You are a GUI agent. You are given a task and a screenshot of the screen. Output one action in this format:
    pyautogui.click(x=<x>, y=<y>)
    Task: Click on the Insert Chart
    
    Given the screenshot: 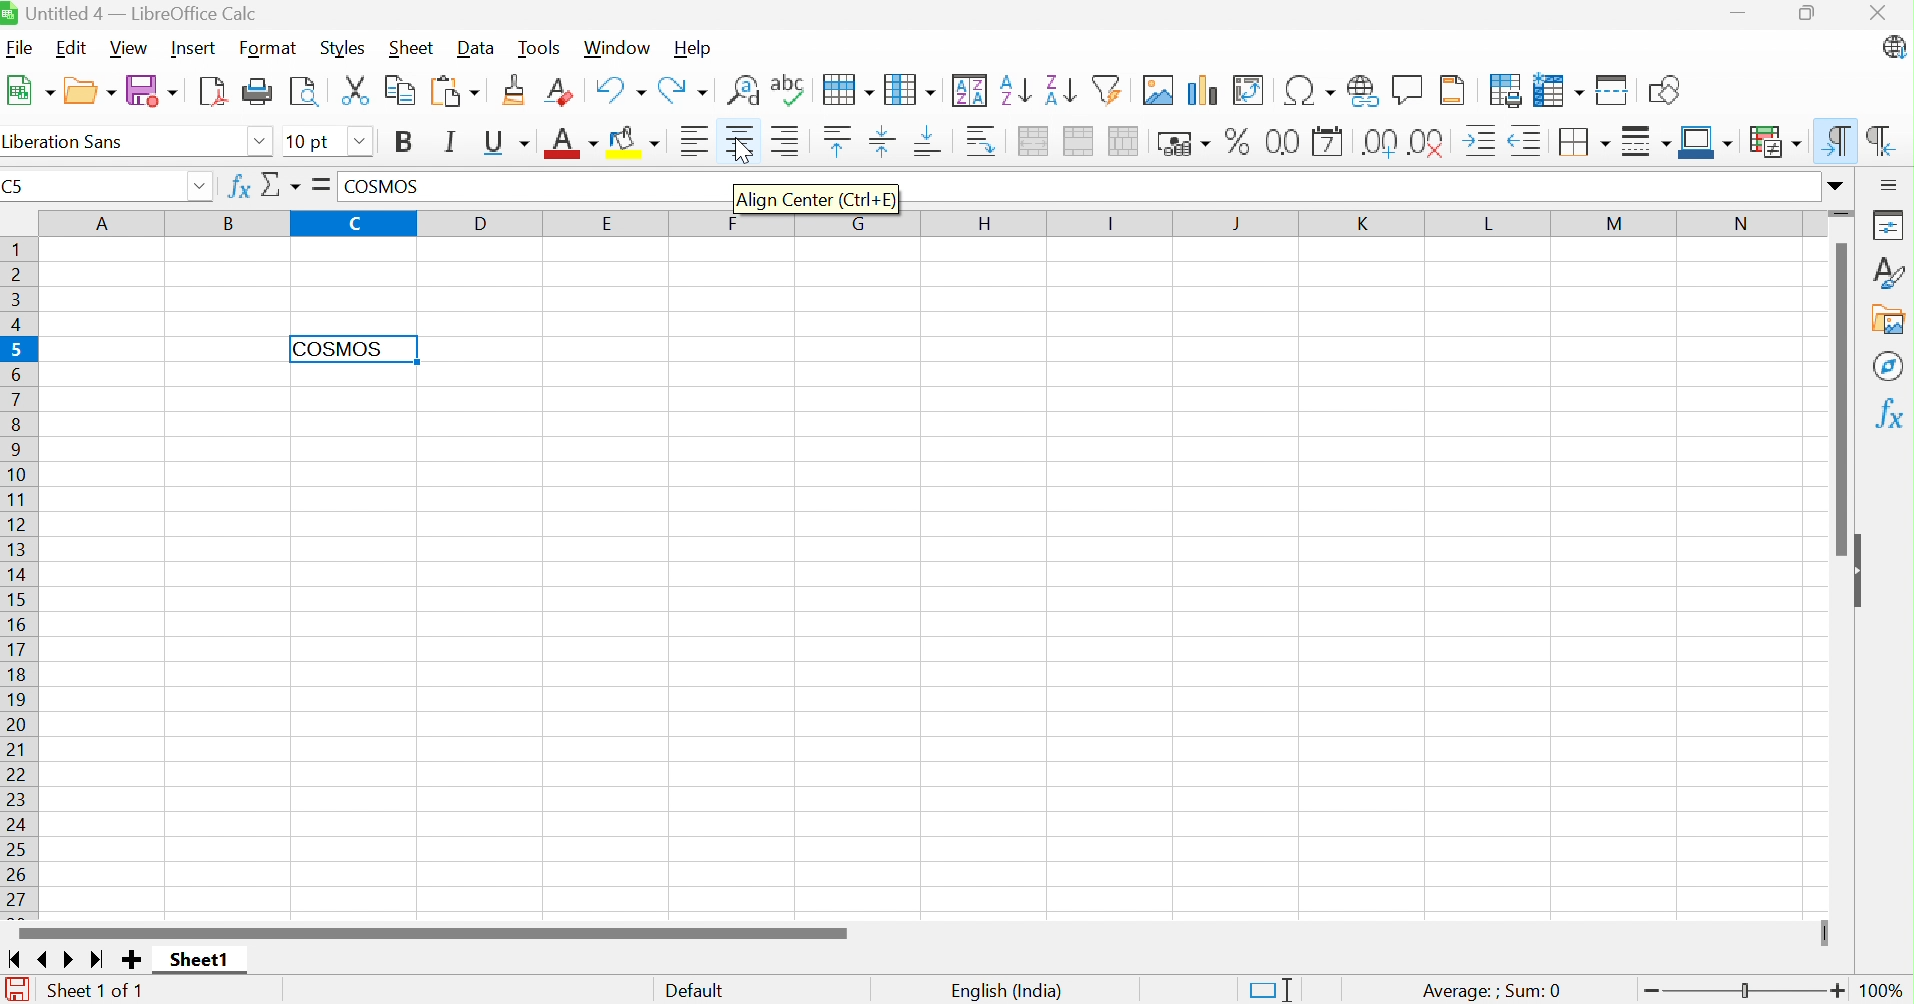 What is the action you would take?
    pyautogui.click(x=1203, y=90)
    